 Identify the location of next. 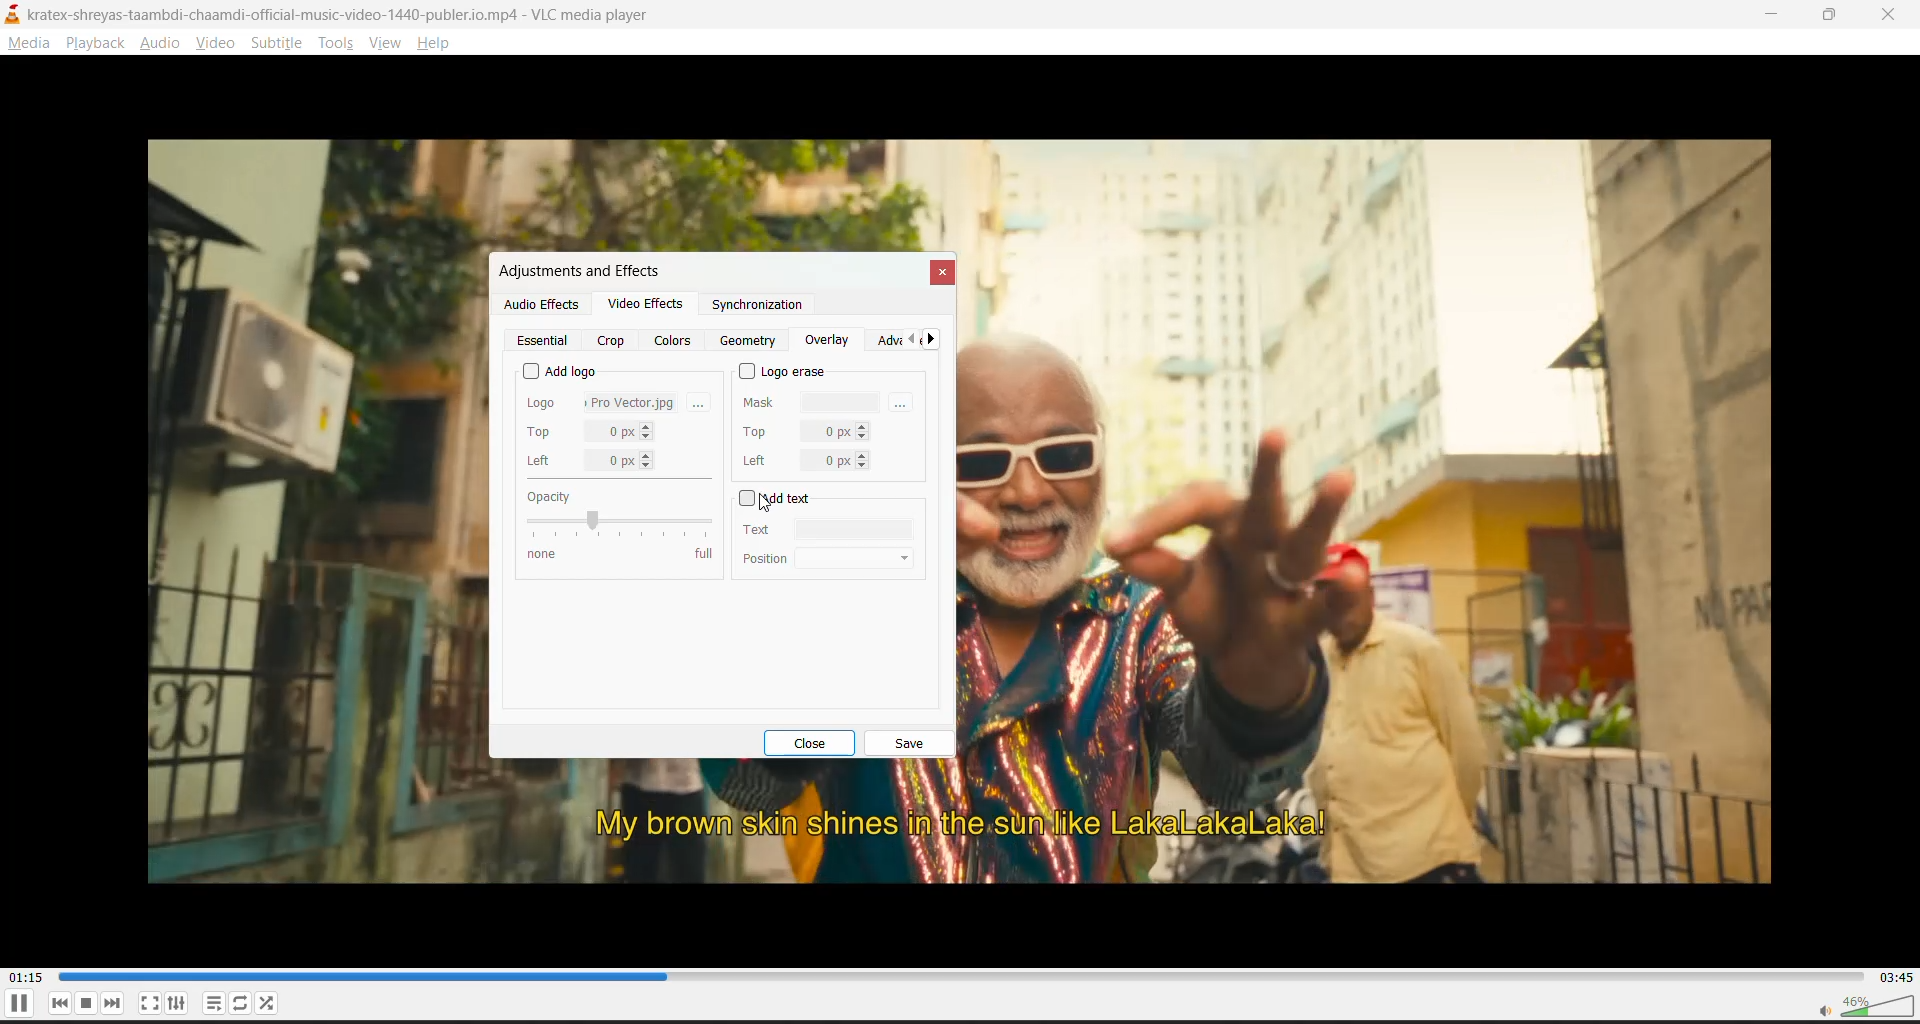
(116, 1004).